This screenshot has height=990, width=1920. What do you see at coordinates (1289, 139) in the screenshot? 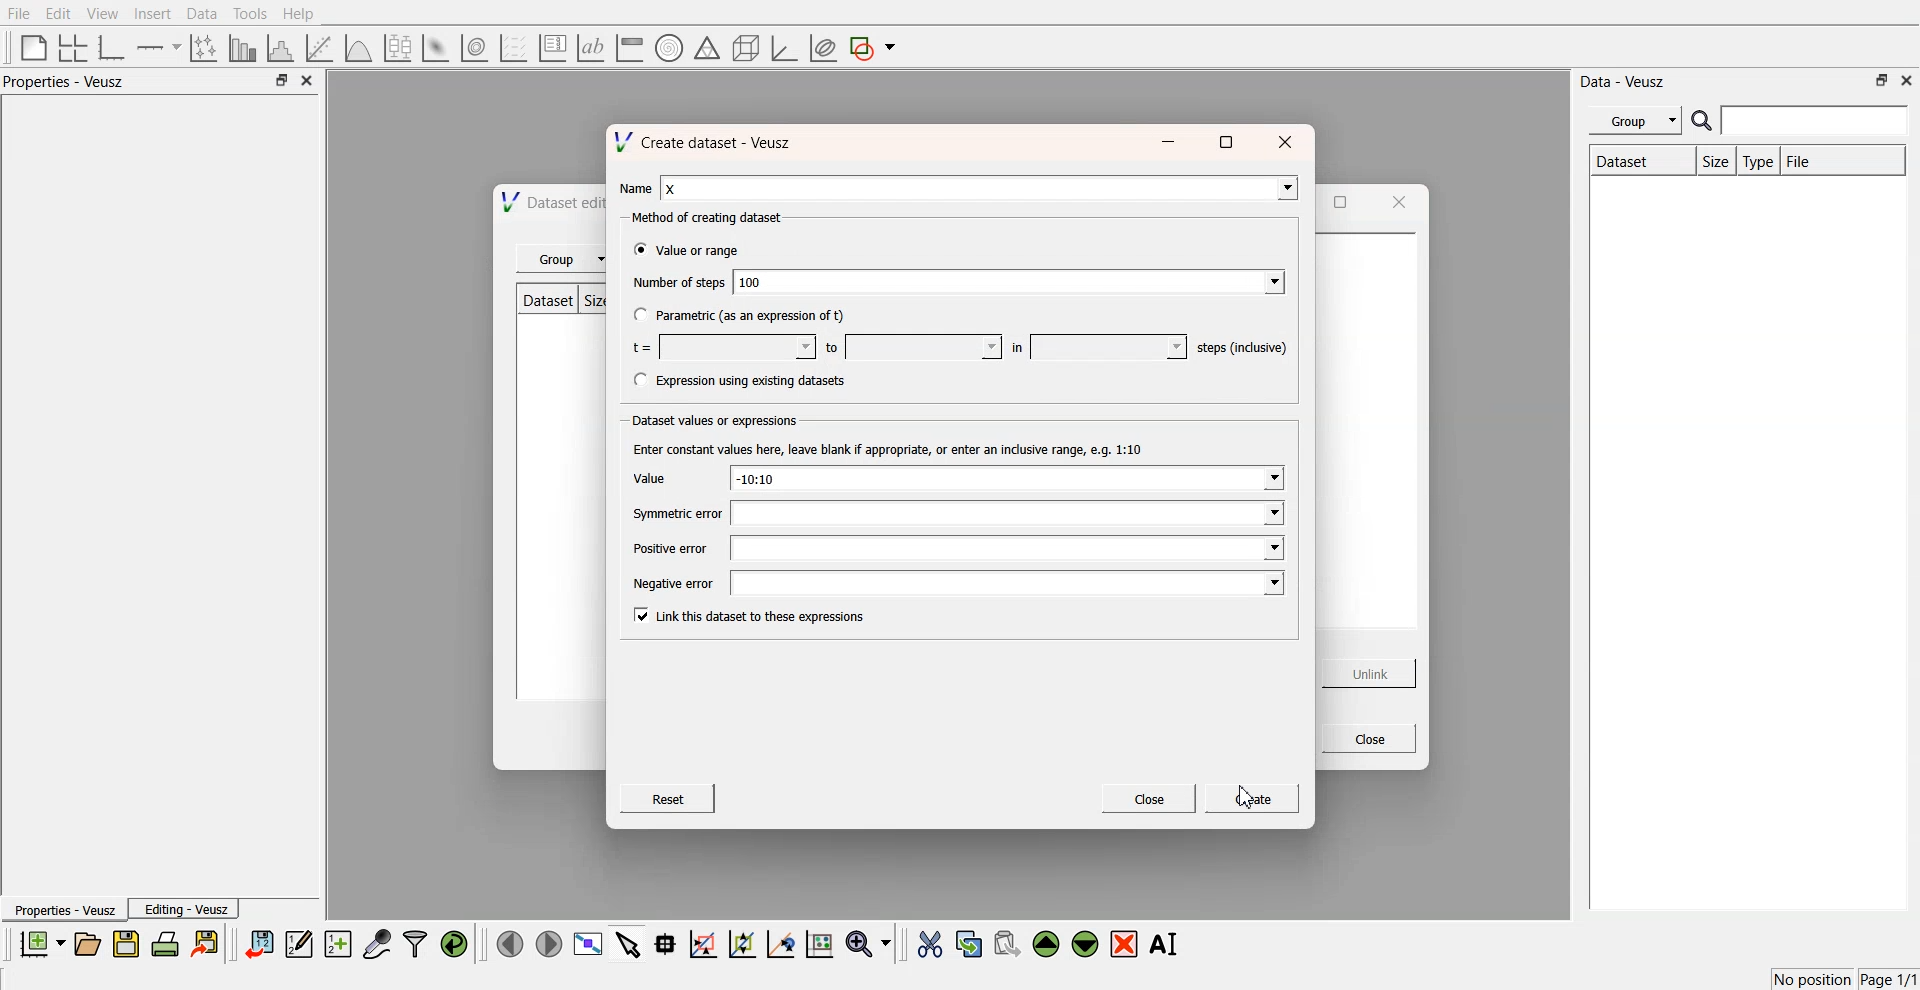
I see `close` at bounding box center [1289, 139].